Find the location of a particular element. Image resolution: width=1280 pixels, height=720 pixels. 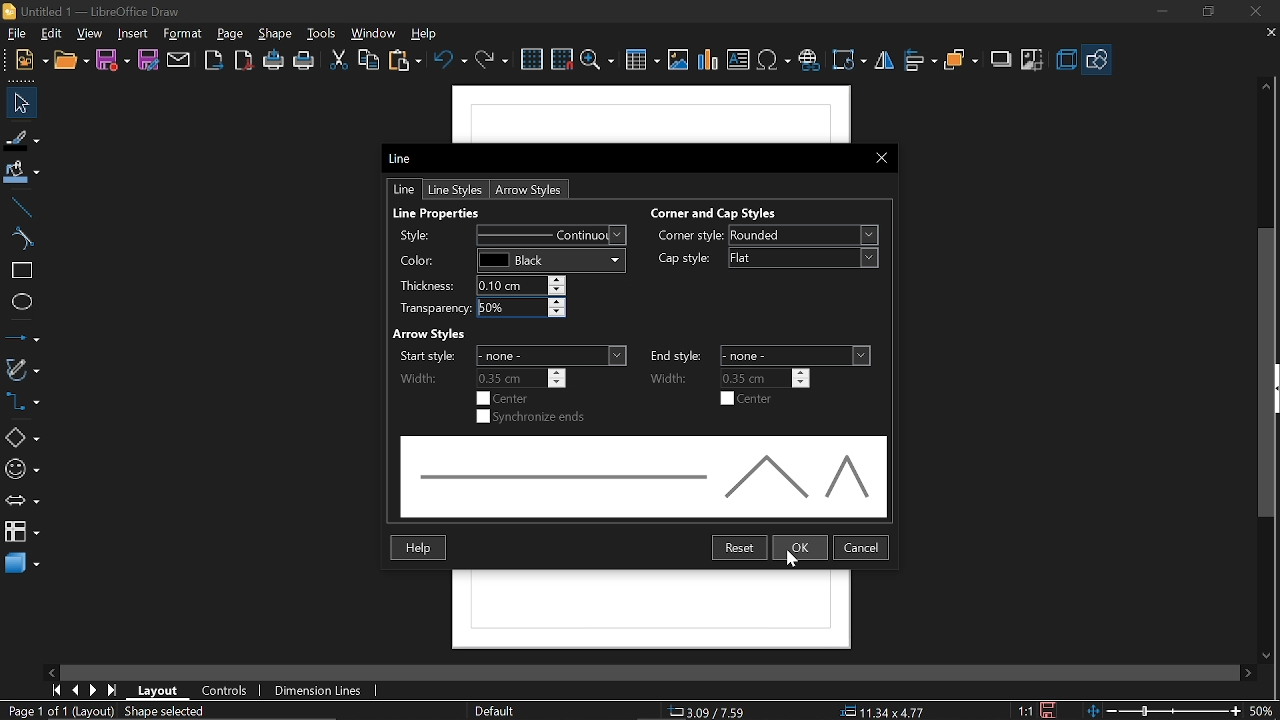

Corner style is located at coordinates (770, 236).